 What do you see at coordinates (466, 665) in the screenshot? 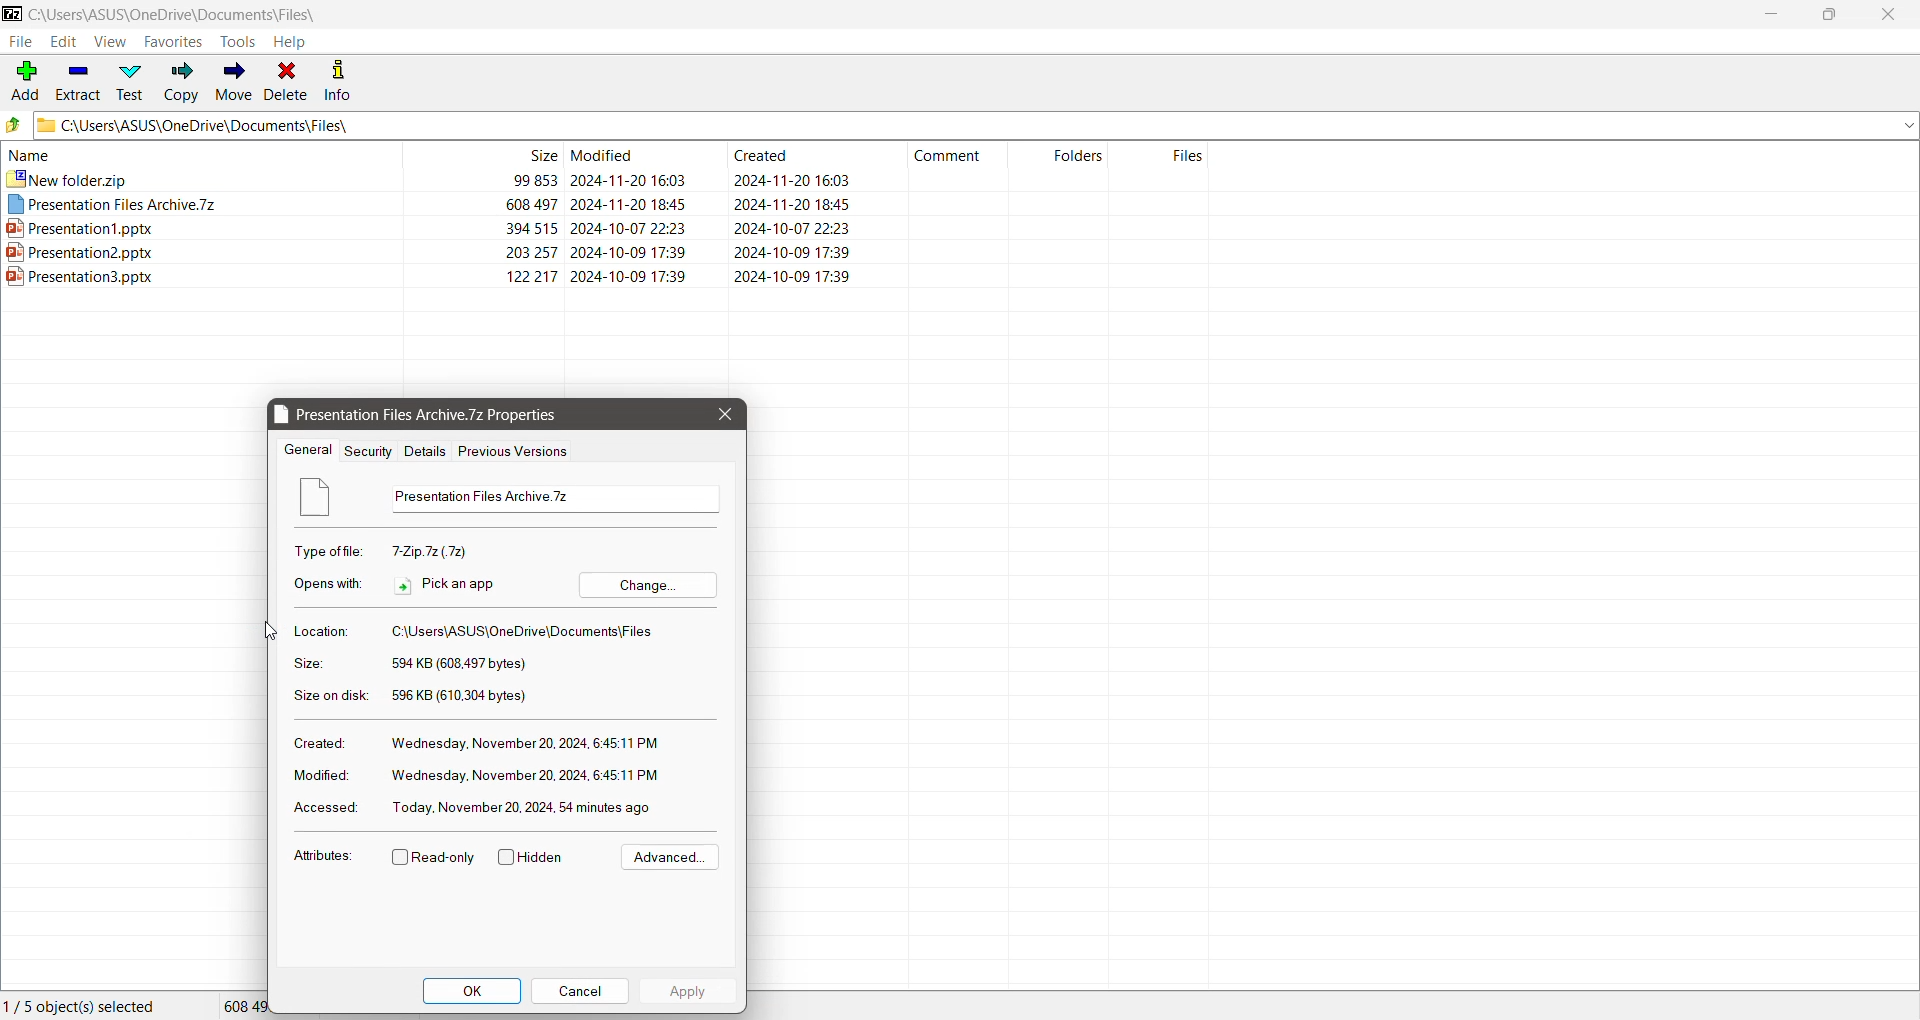
I see `Selected File size` at bounding box center [466, 665].